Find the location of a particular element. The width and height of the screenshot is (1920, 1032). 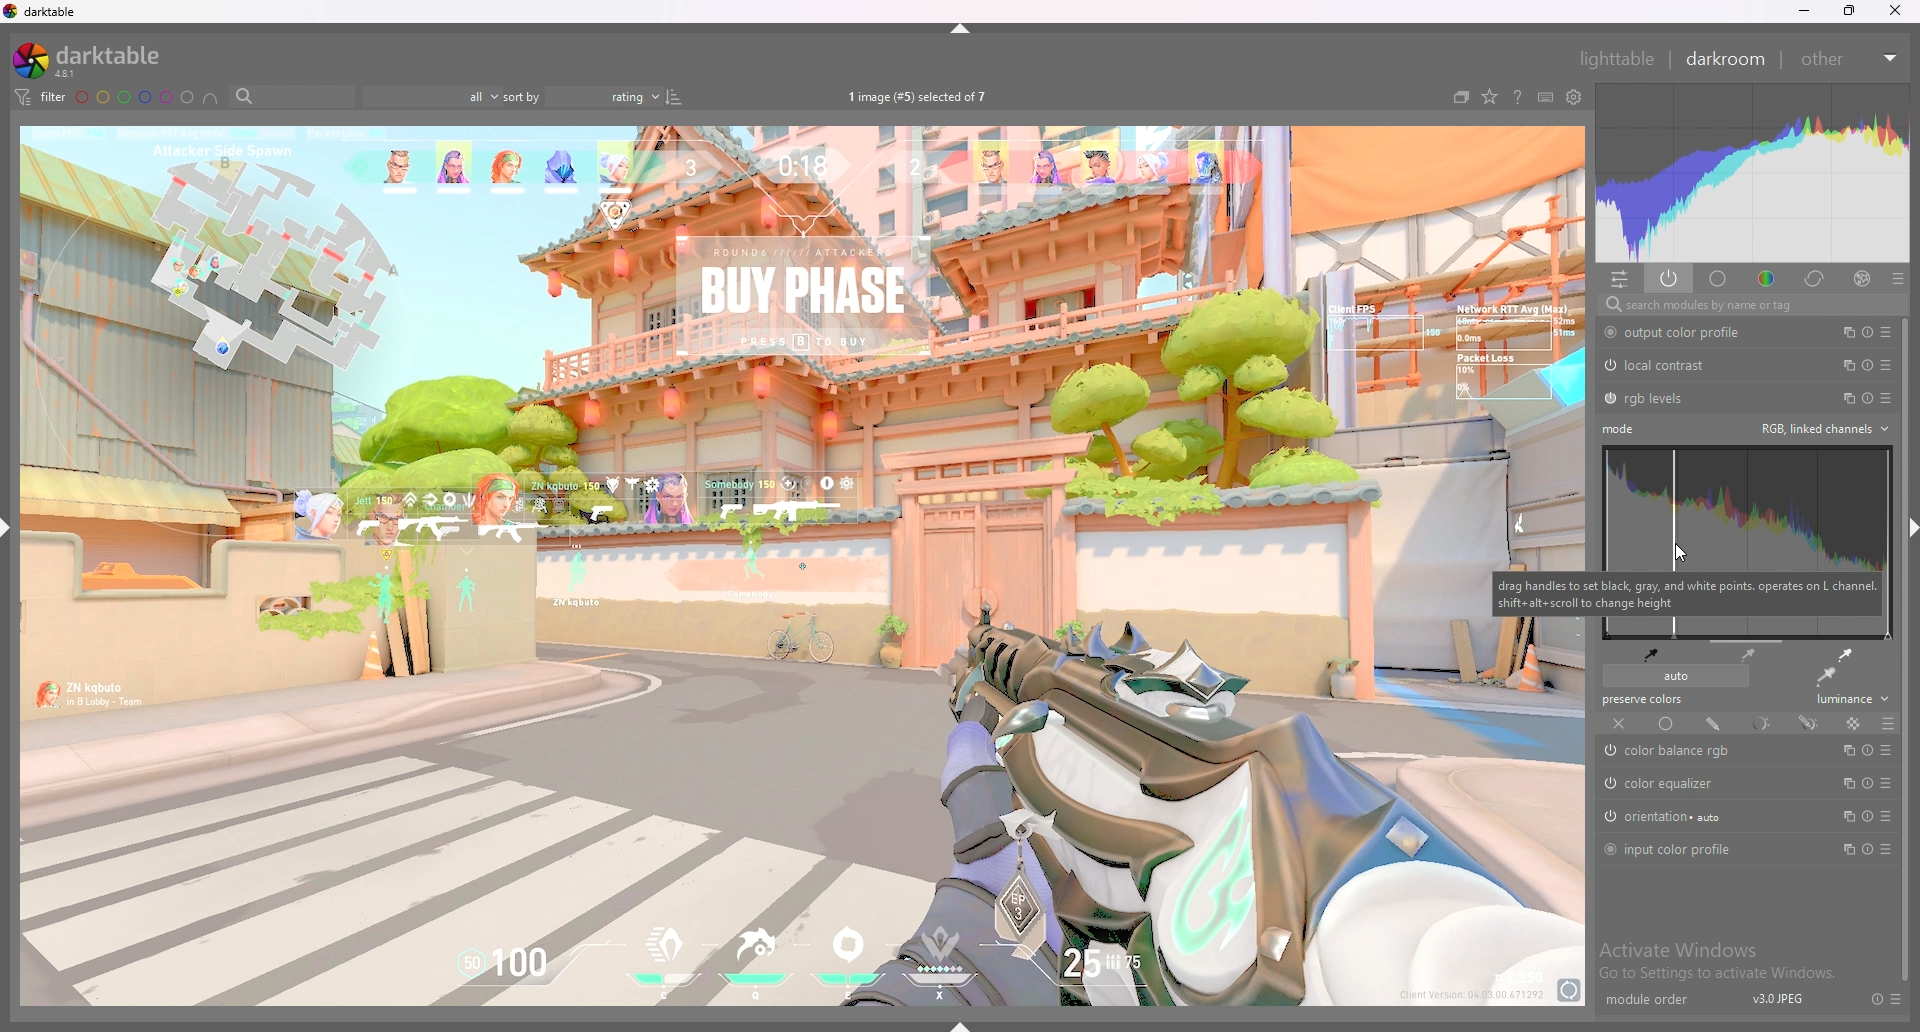

parametric mask is located at coordinates (1760, 723).